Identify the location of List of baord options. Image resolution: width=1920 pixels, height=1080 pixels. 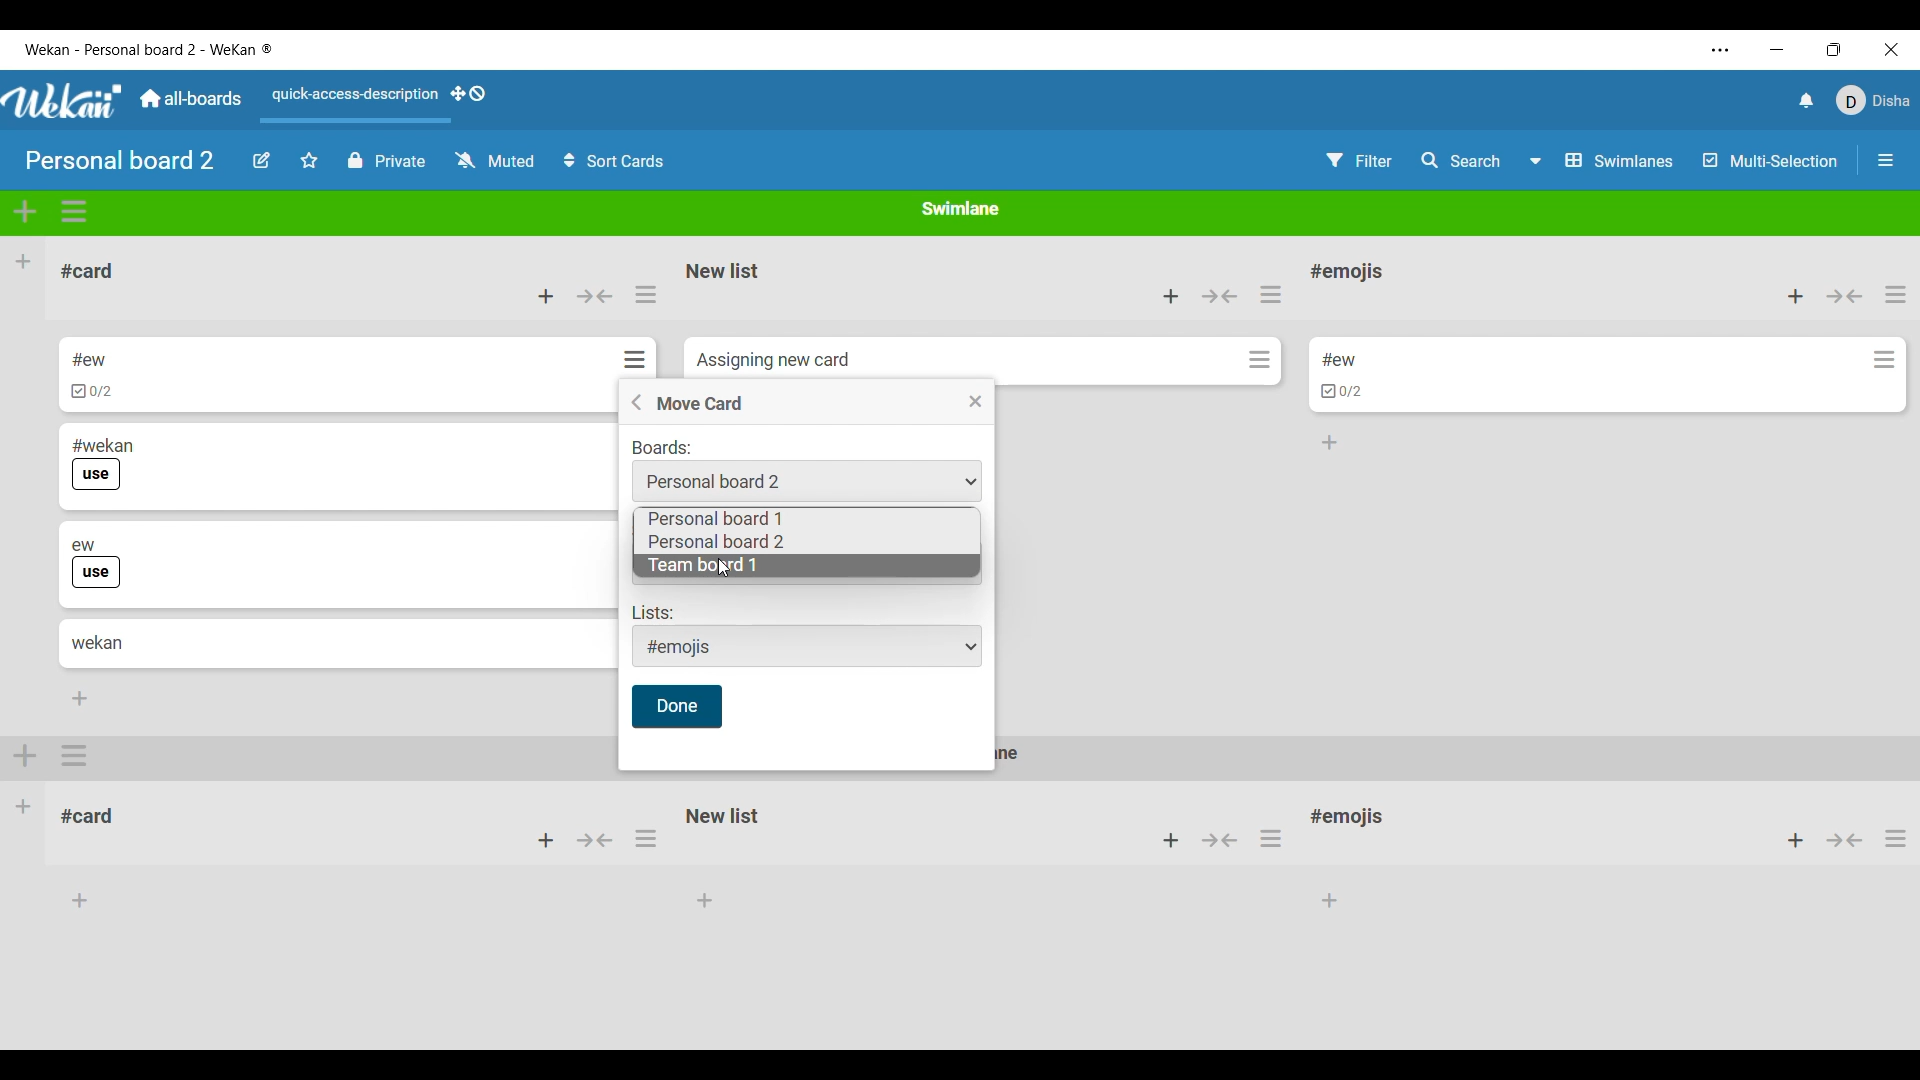
(716, 542).